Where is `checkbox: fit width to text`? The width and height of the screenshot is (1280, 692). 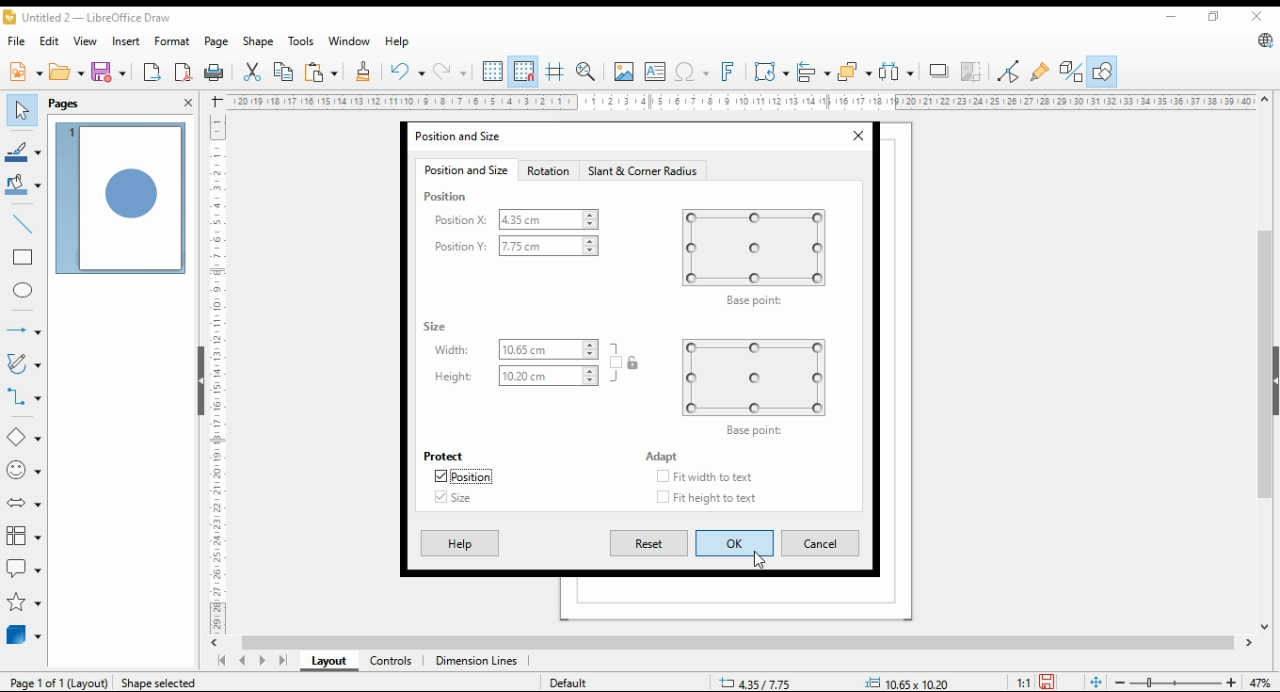 checkbox: fit width to text is located at coordinates (711, 479).